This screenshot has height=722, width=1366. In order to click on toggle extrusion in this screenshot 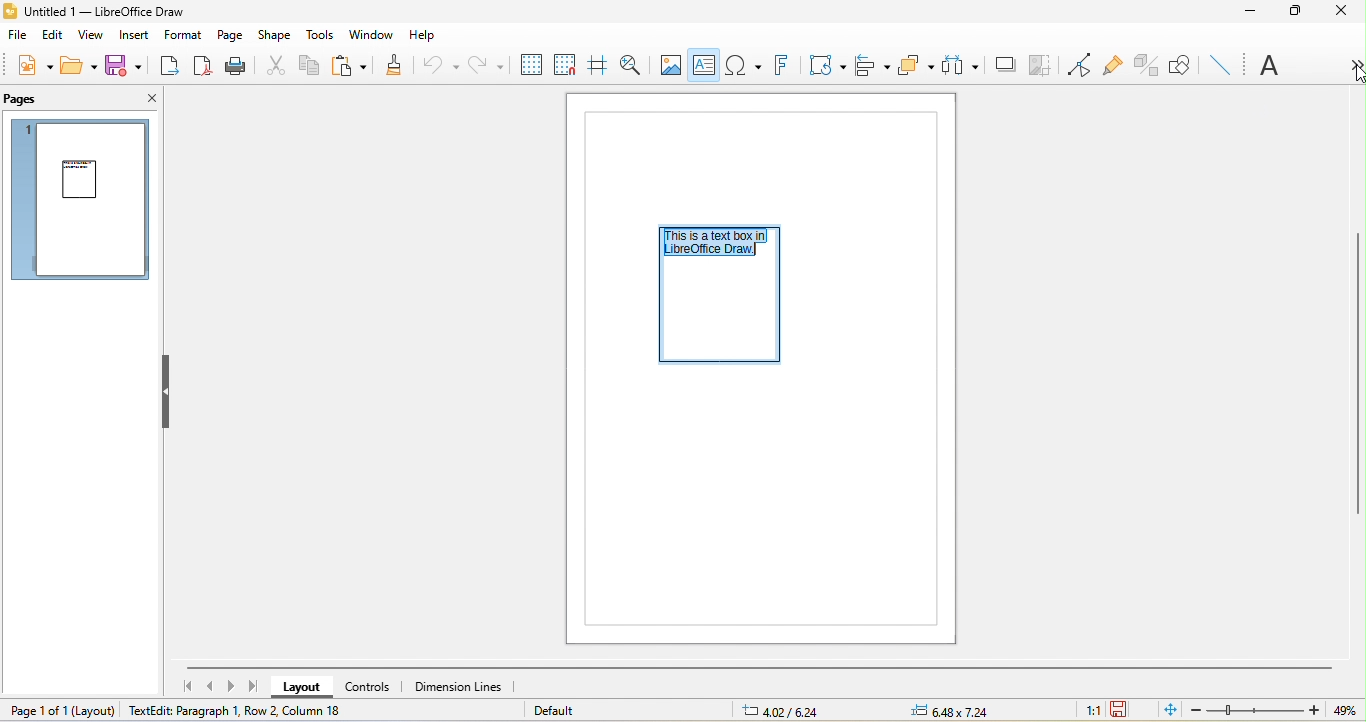, I will do `click(1149, 63)`.